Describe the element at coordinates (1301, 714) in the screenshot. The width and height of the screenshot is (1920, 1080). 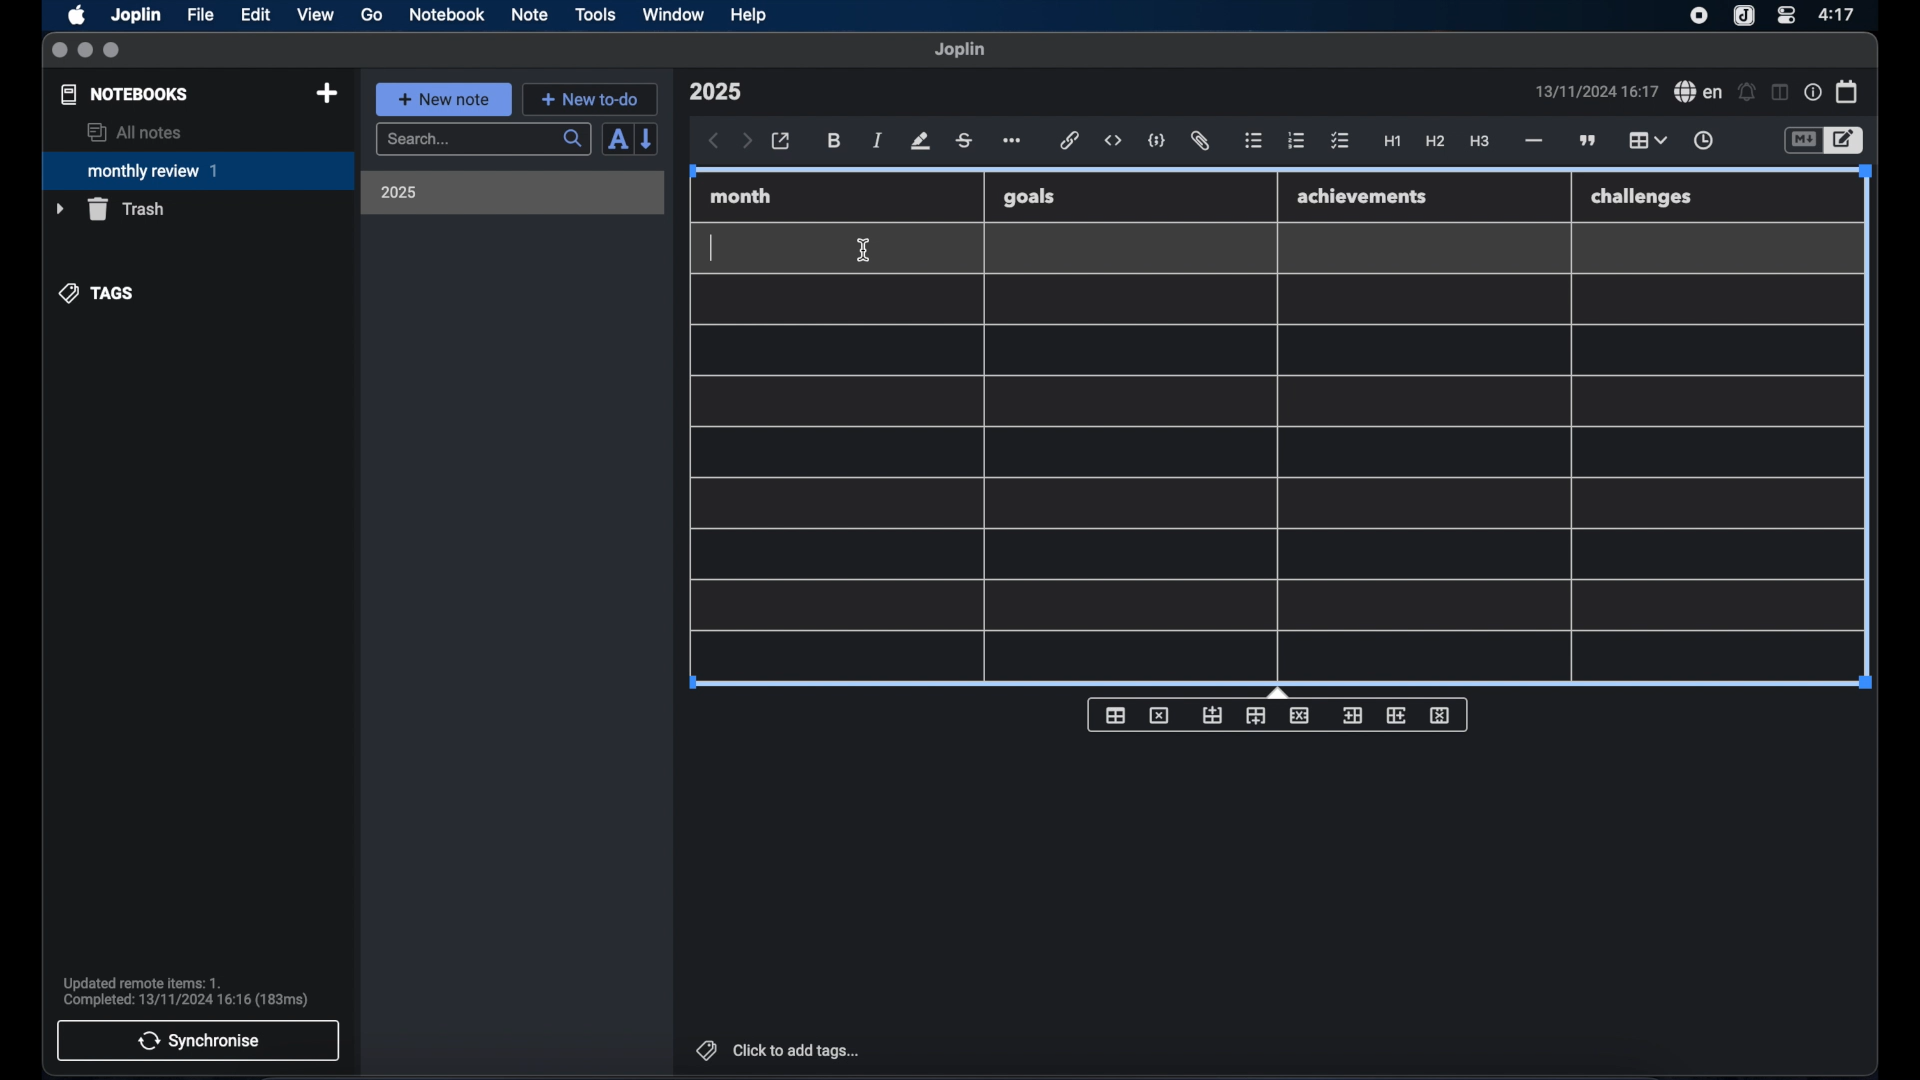
I see `delete row` at that location.